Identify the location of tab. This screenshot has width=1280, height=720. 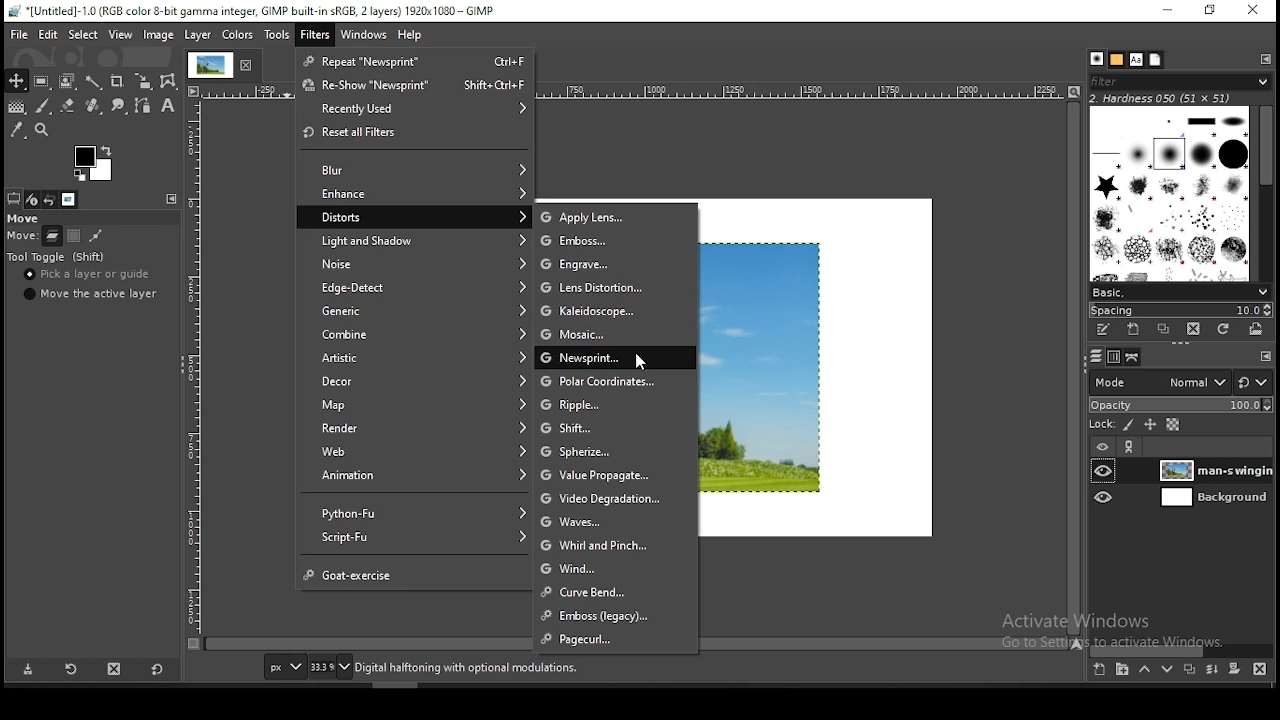
(225, 66).